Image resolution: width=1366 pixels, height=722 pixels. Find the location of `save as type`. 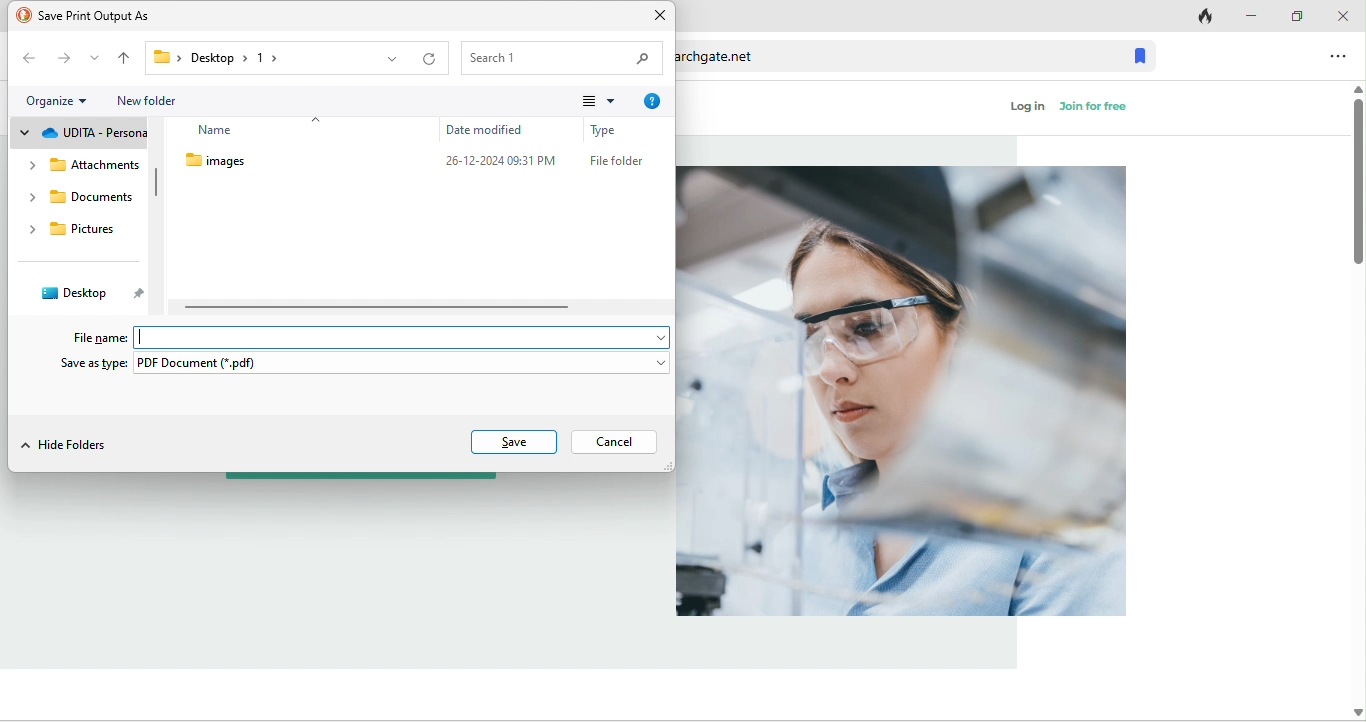

save as type is located at coordinates (362, 364).